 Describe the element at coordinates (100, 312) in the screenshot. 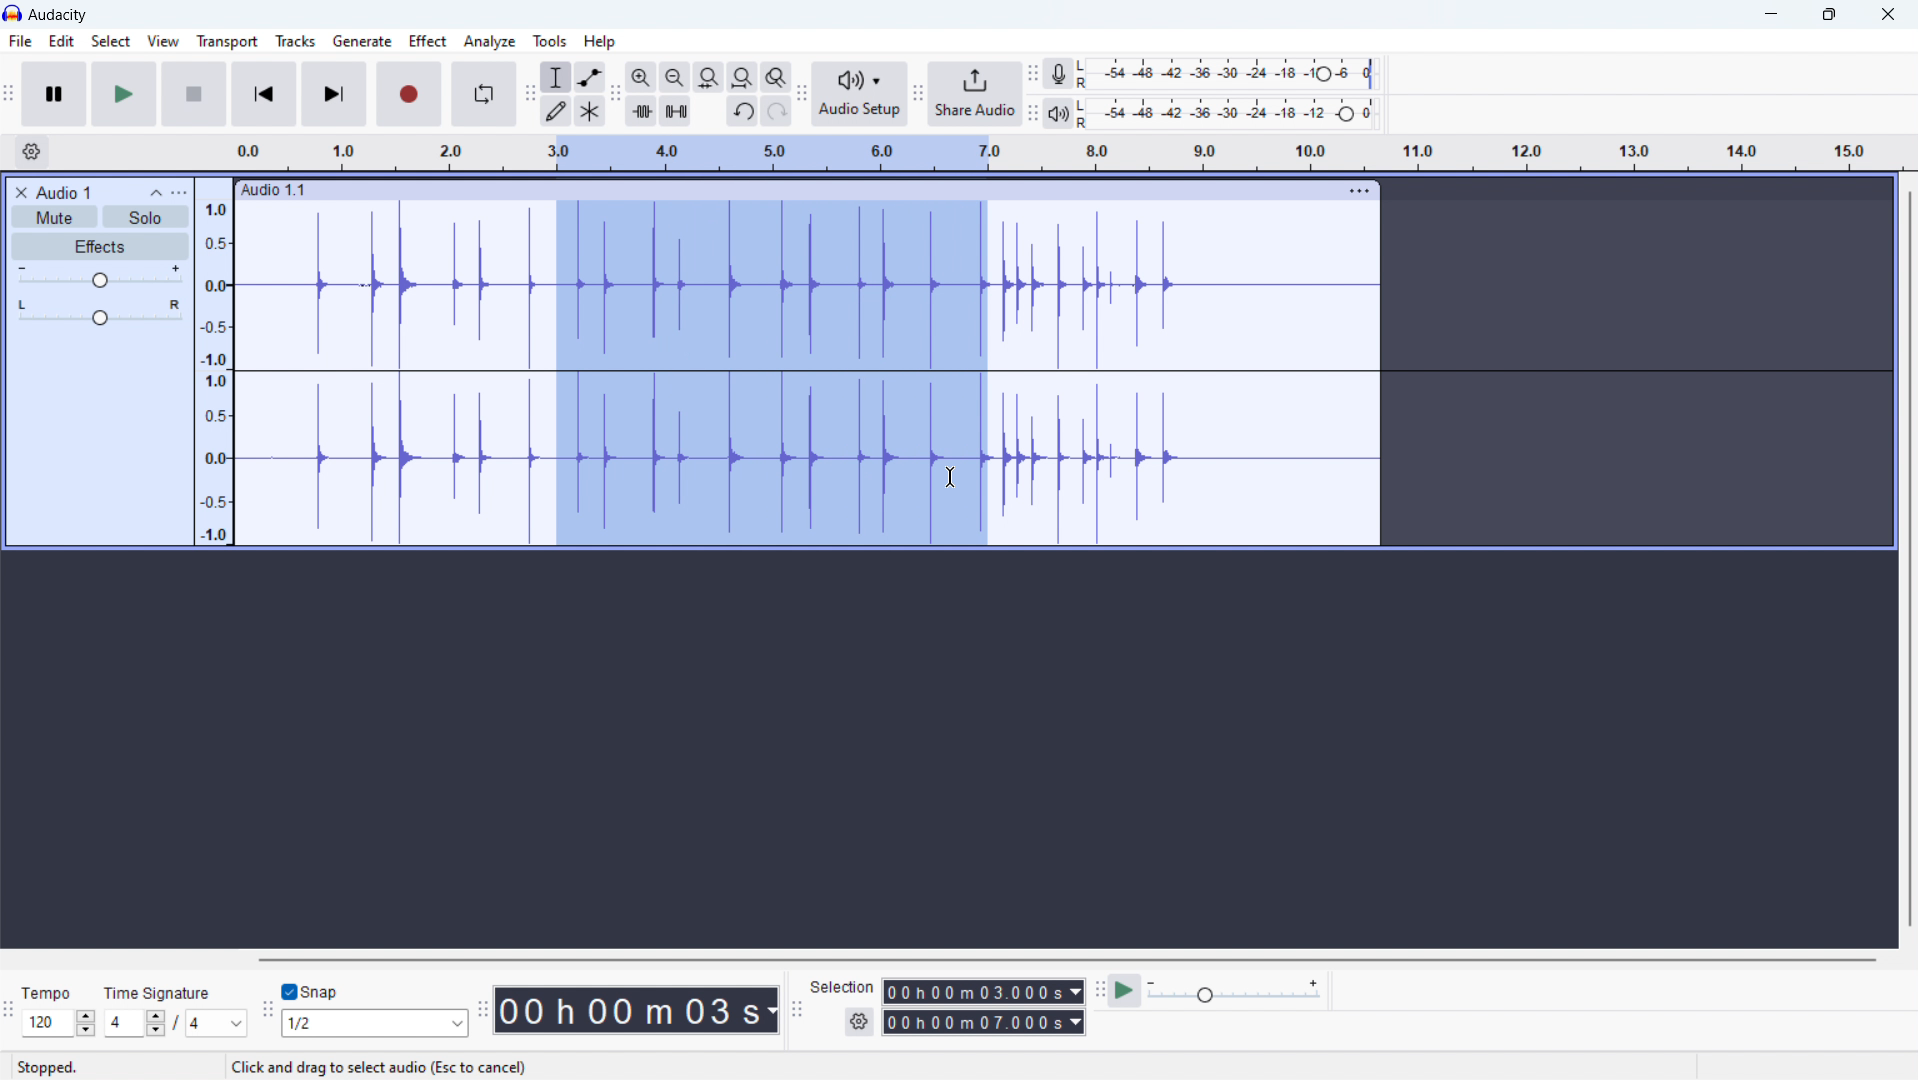

I see `pan: center` at that location.